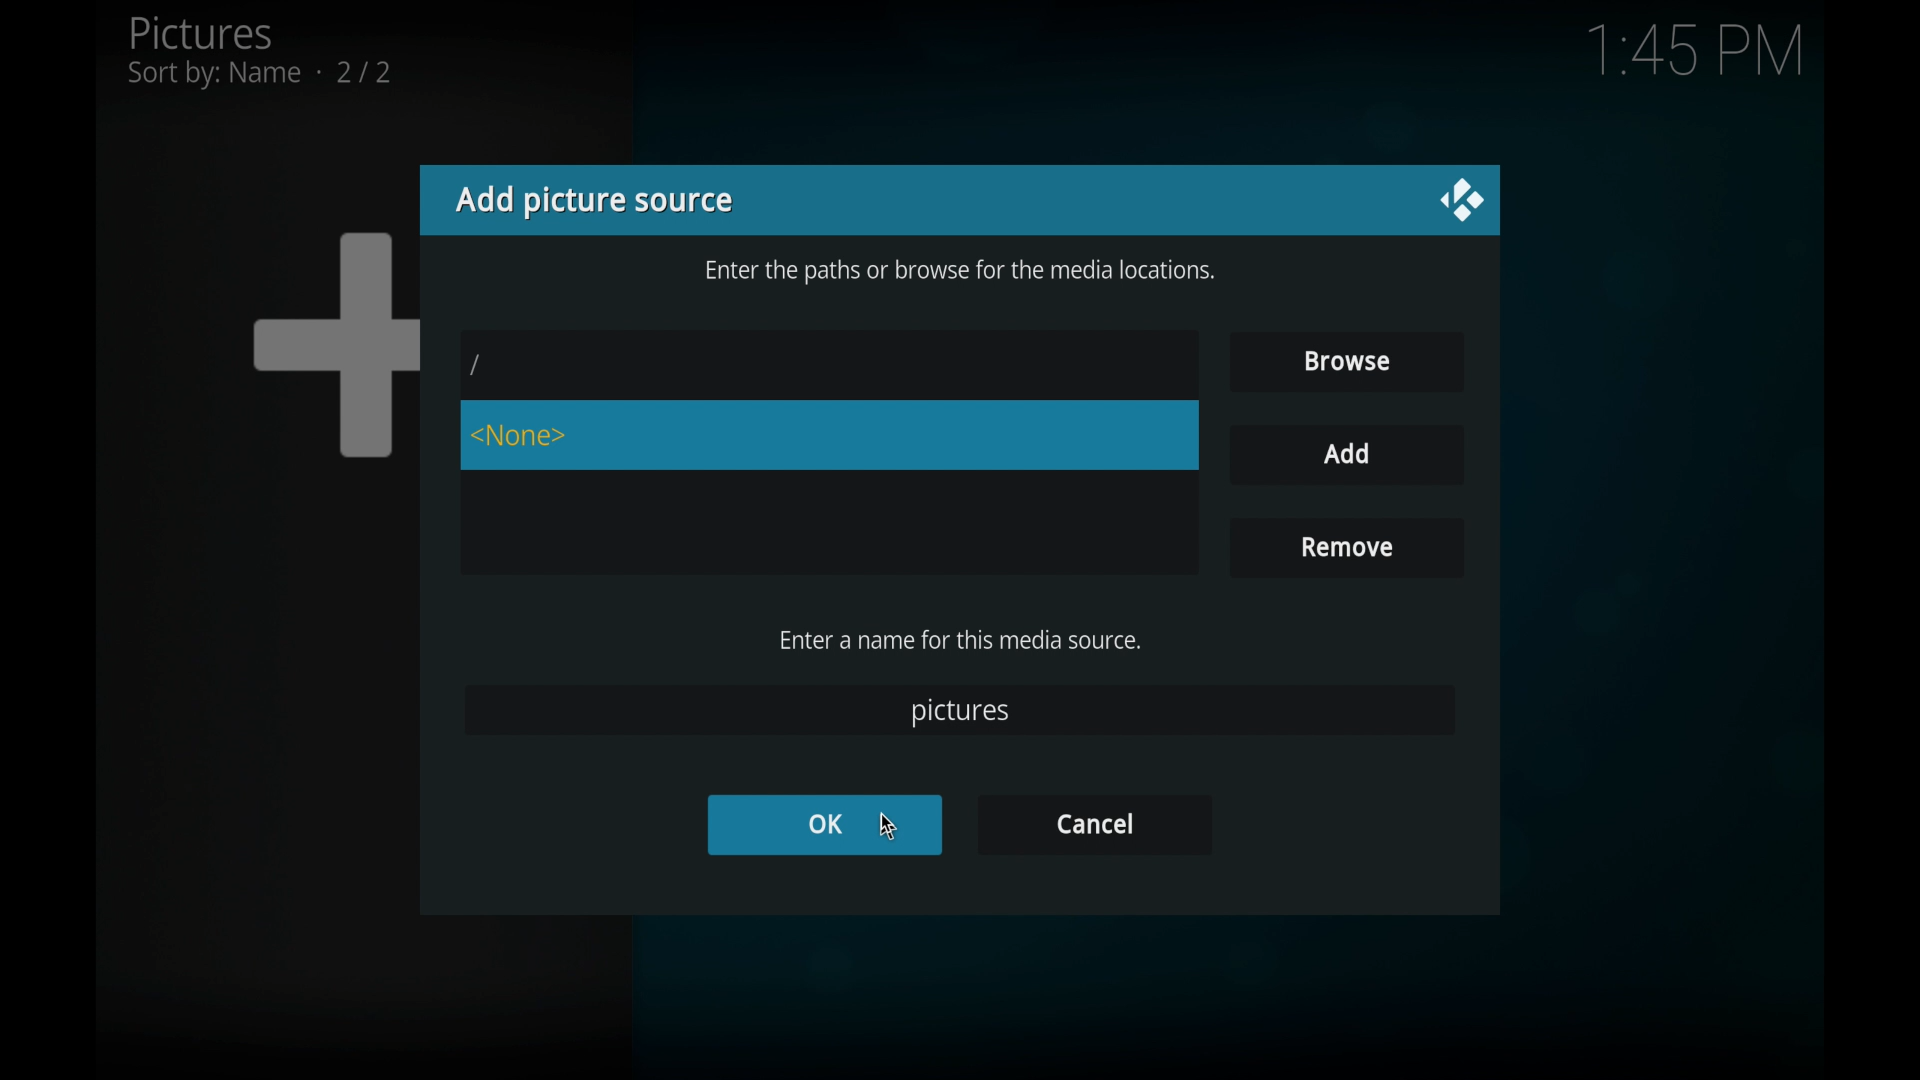 Image resolution: width=1920 pixels, height=1080 pixels. Describe the element at coordinates (1460, 201) in the screenshot. I see `close` at that location.